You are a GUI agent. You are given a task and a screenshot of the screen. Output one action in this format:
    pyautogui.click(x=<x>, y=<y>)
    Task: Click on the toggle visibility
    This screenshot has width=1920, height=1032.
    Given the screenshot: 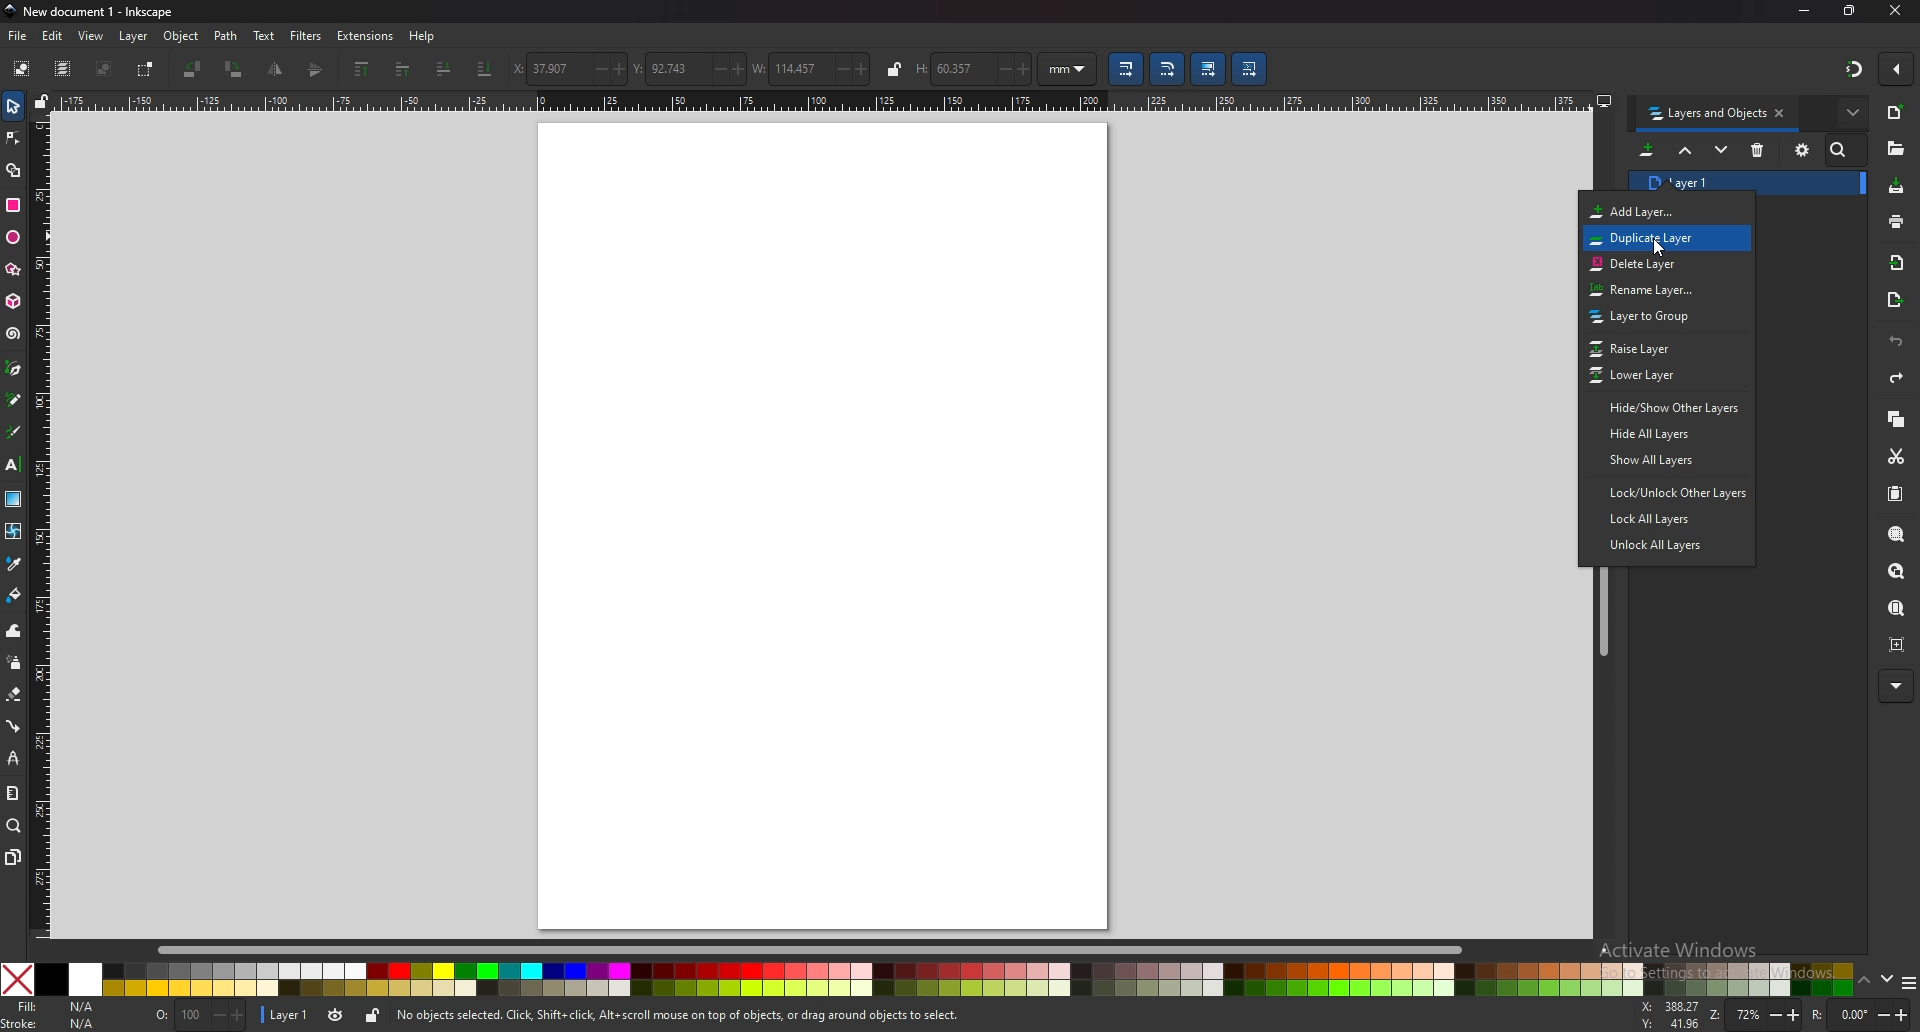 What is the action you would take?
    pyautogui.click(x=336, y=1014)
    